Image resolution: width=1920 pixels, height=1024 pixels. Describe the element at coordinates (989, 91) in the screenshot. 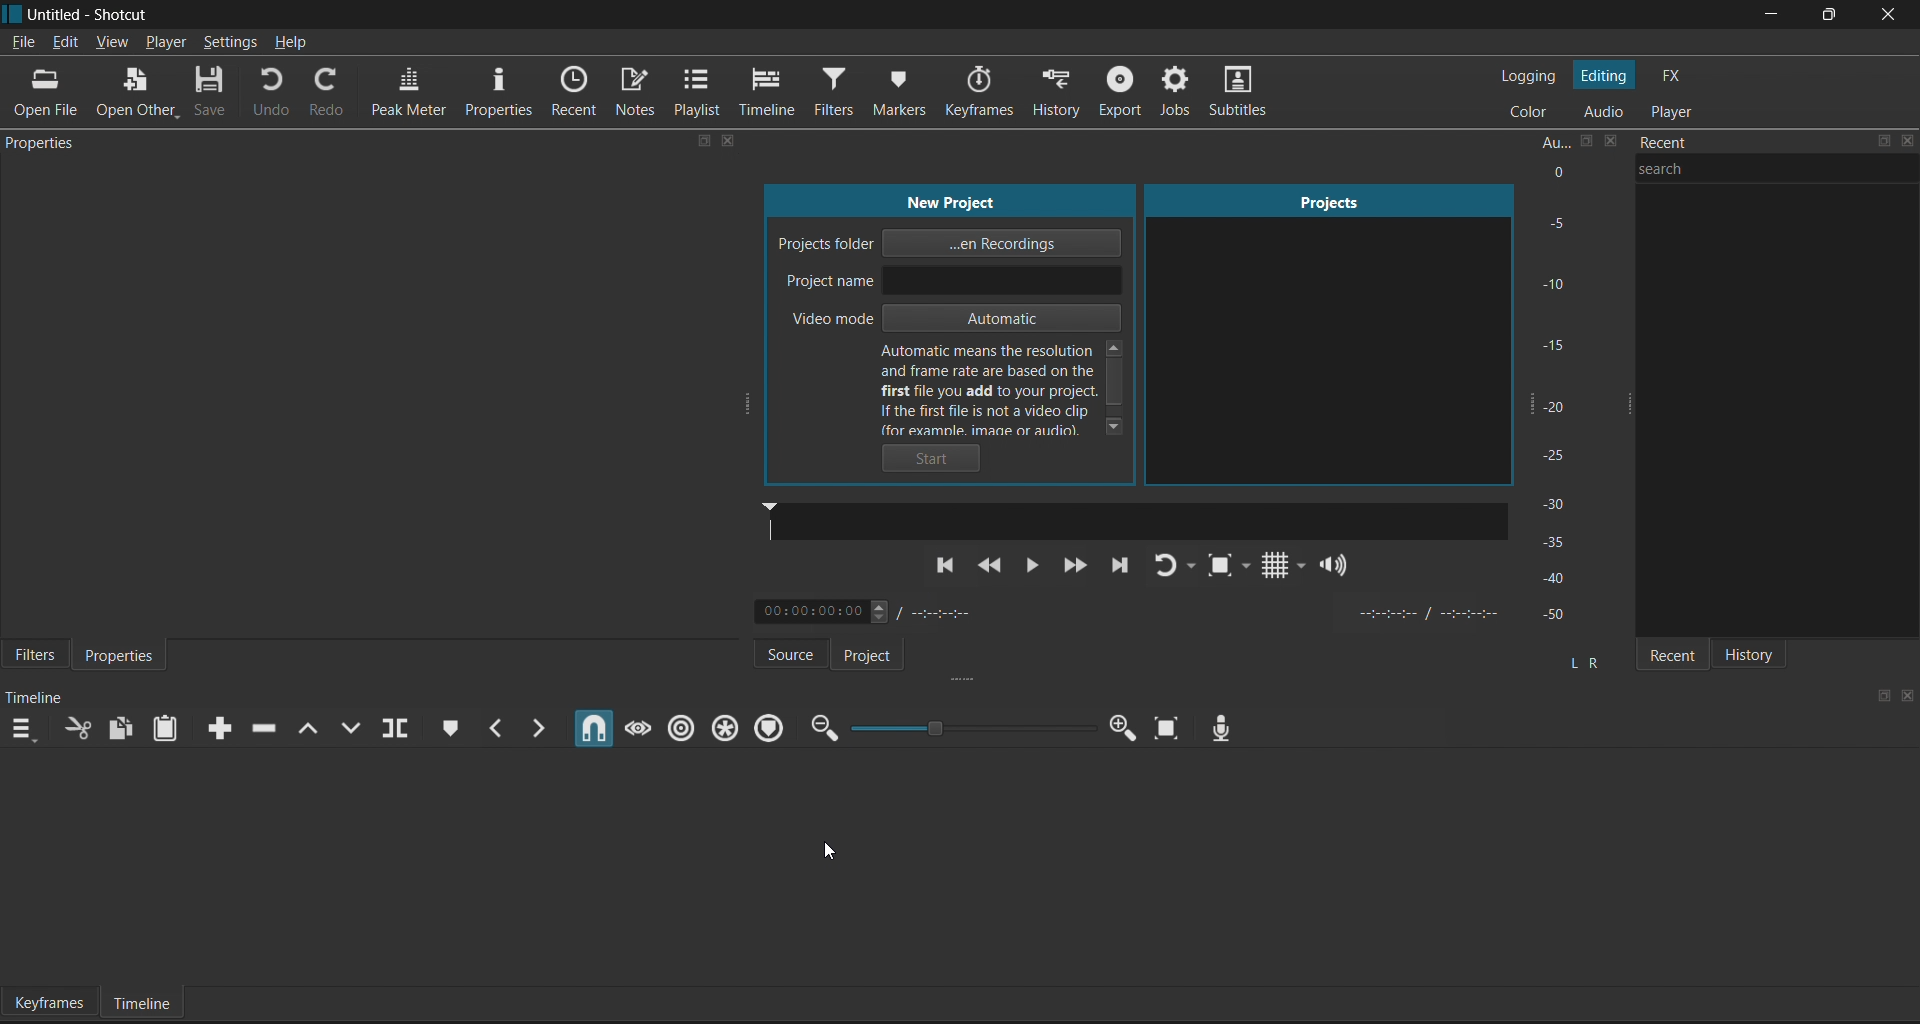

I see `Keyframes` at that location.